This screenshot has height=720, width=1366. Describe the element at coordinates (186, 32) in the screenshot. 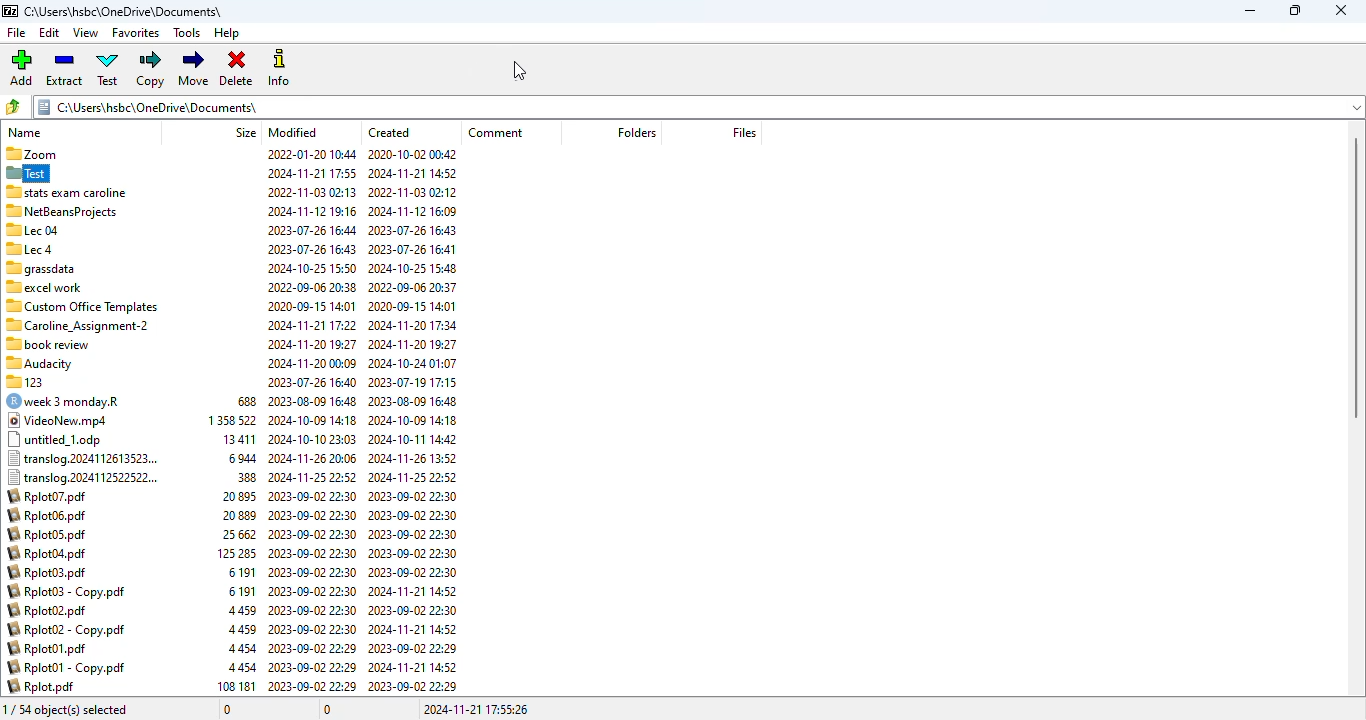

I see `tools` at that location.